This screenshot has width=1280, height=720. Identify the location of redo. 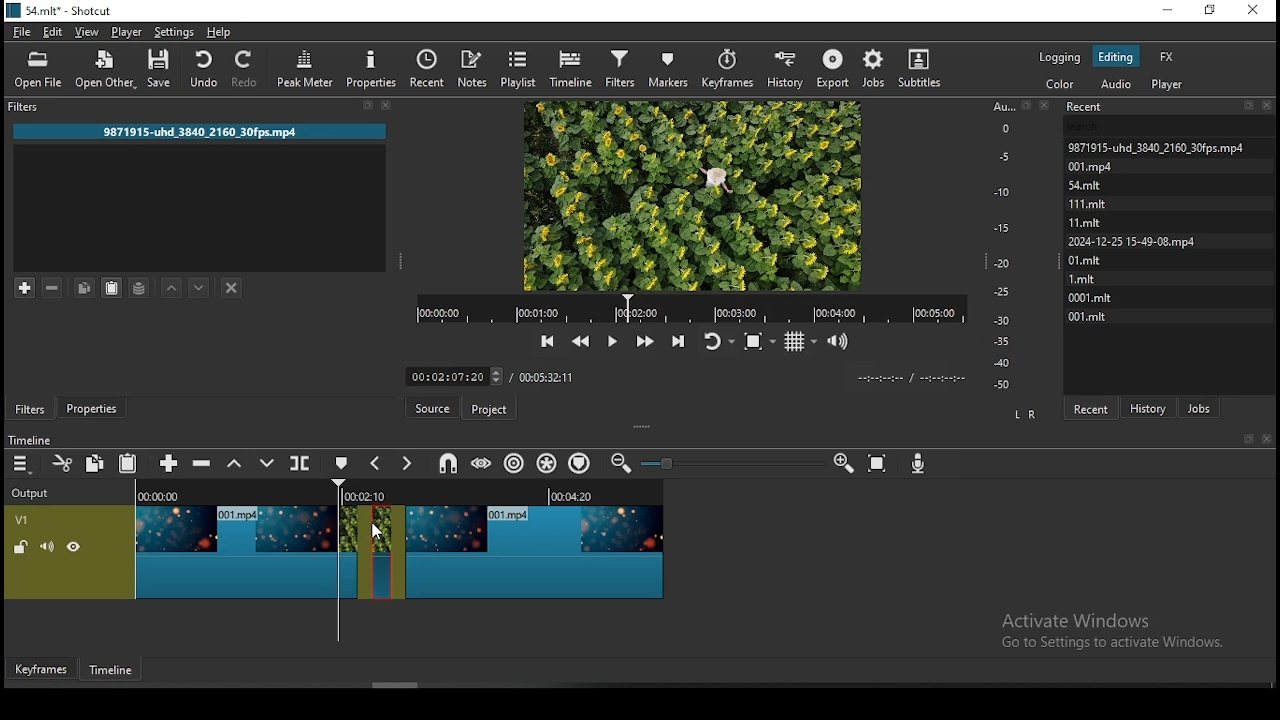
(245, 68).